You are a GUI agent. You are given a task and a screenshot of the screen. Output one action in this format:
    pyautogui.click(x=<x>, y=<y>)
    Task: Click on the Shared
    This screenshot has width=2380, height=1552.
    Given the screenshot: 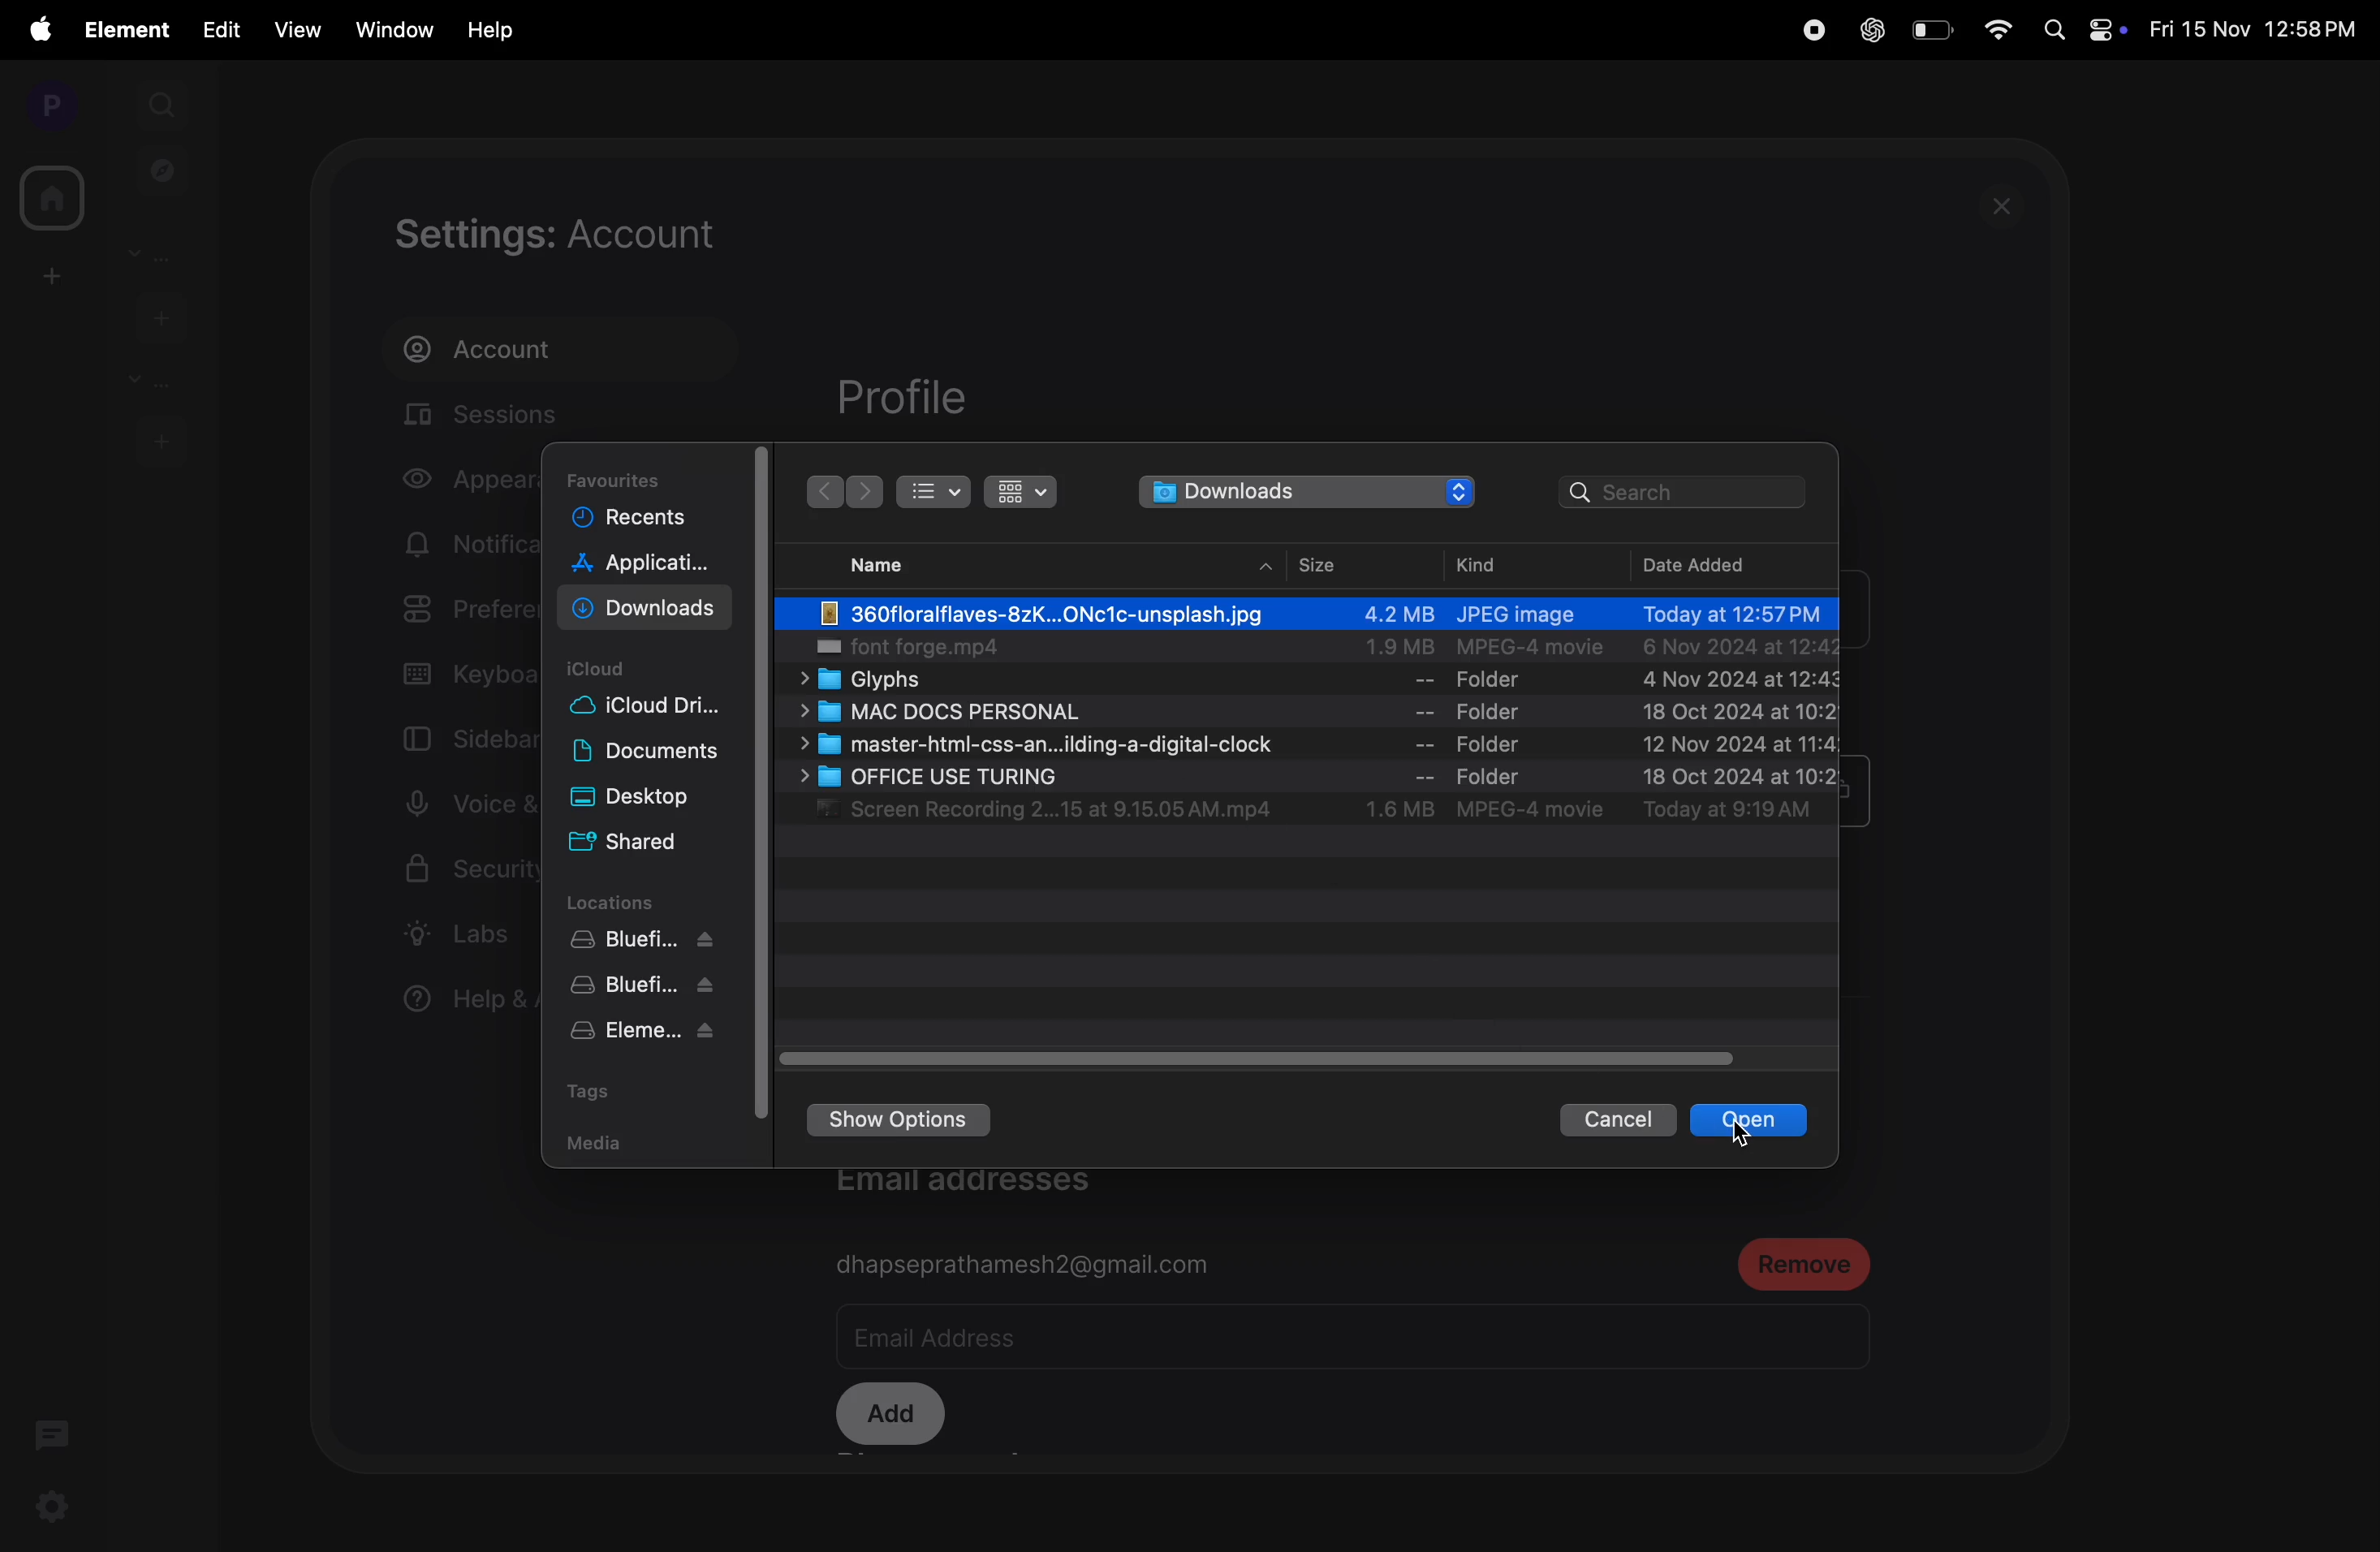 What is the action you would take?
    pyautogui.click(x=633, y=846)
    